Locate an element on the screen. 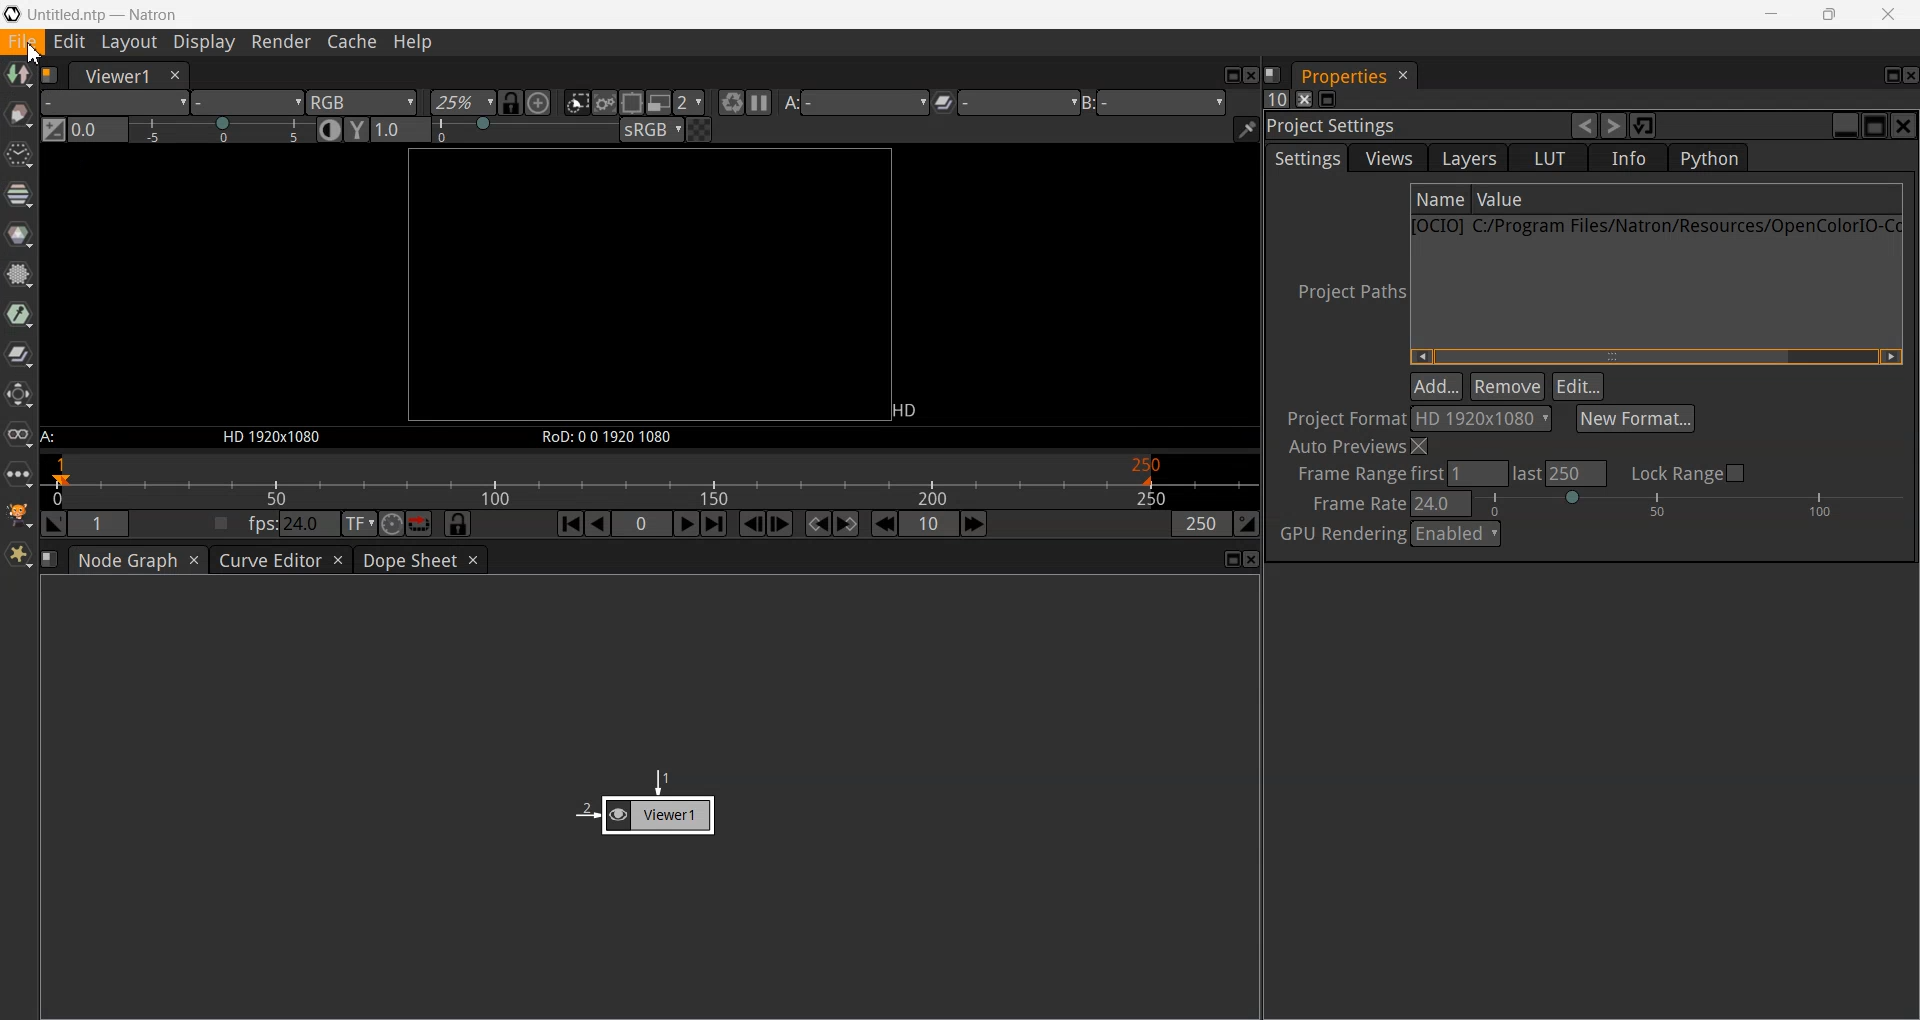 This screenshot has width=1920, height=1020. Play forward is located at coordinates (688, 524).